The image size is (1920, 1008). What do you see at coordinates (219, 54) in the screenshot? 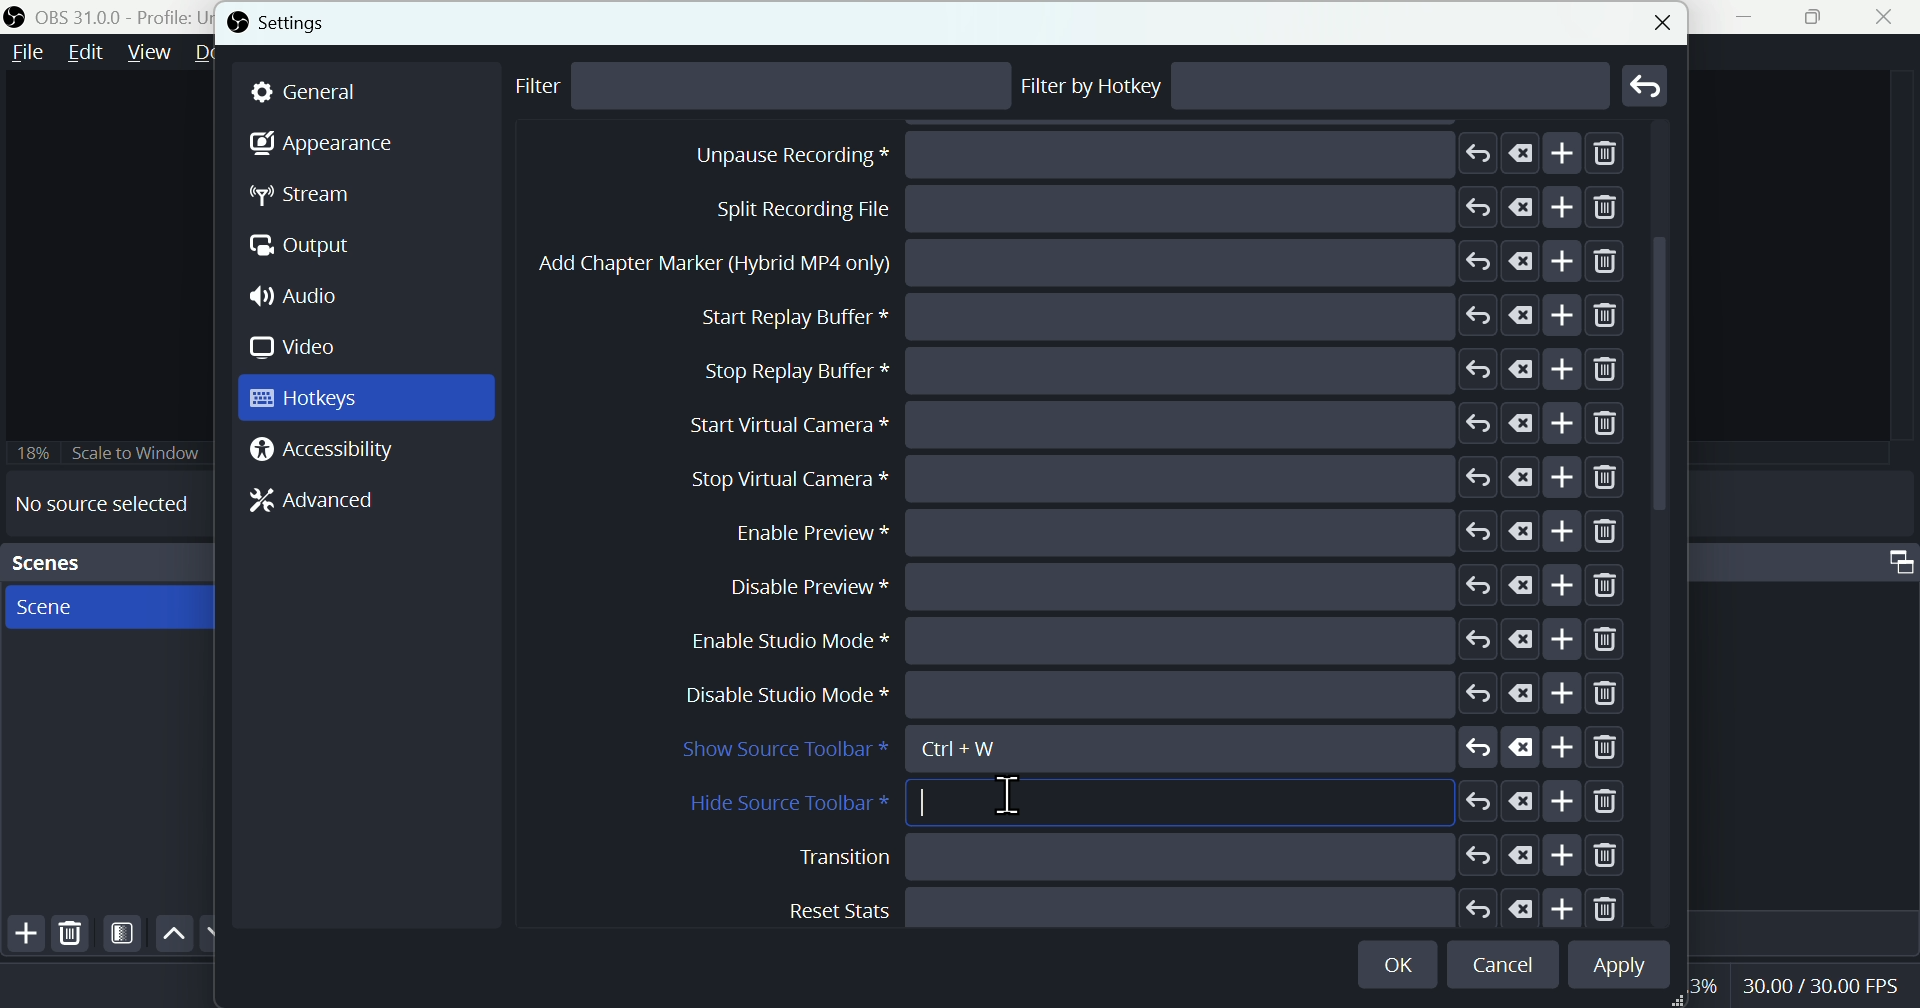
I see `Docks` at bounding box center [219, 54].